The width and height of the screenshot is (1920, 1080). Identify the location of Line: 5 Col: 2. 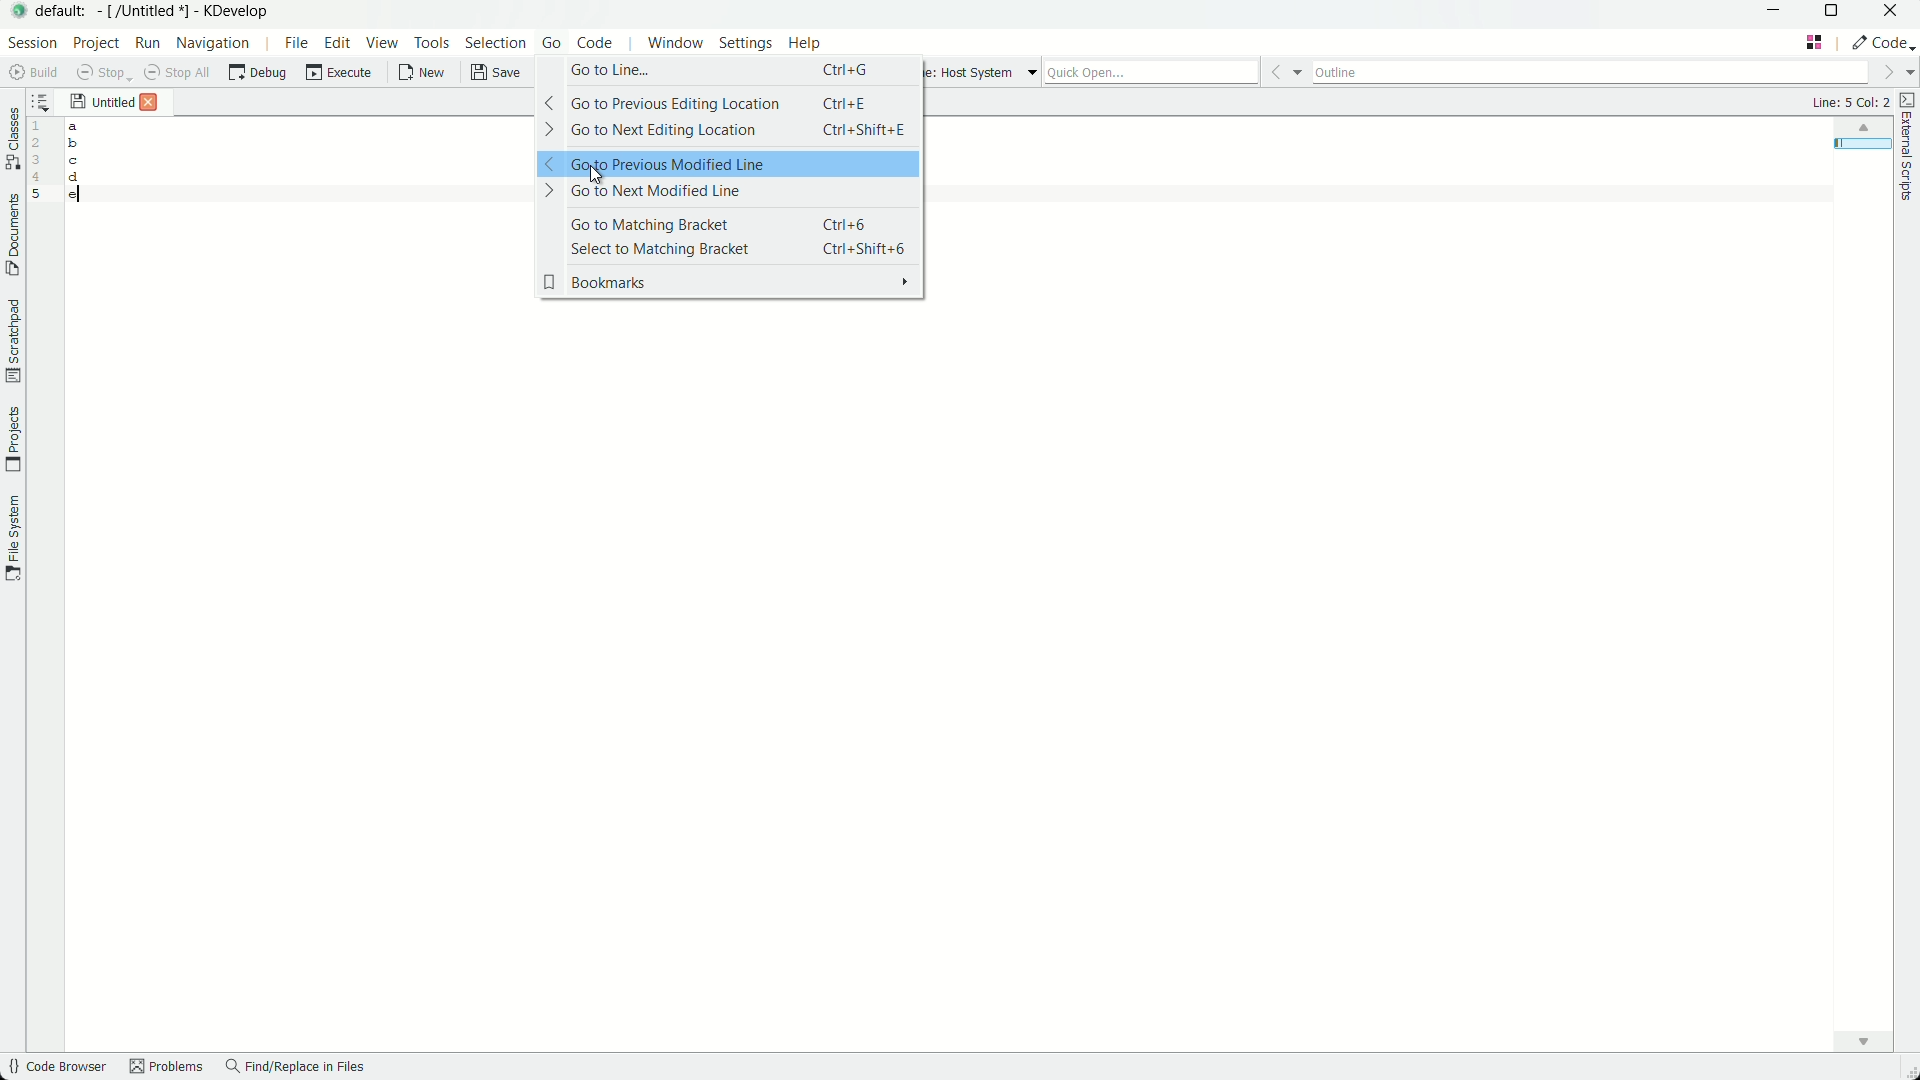
(1846, 102).